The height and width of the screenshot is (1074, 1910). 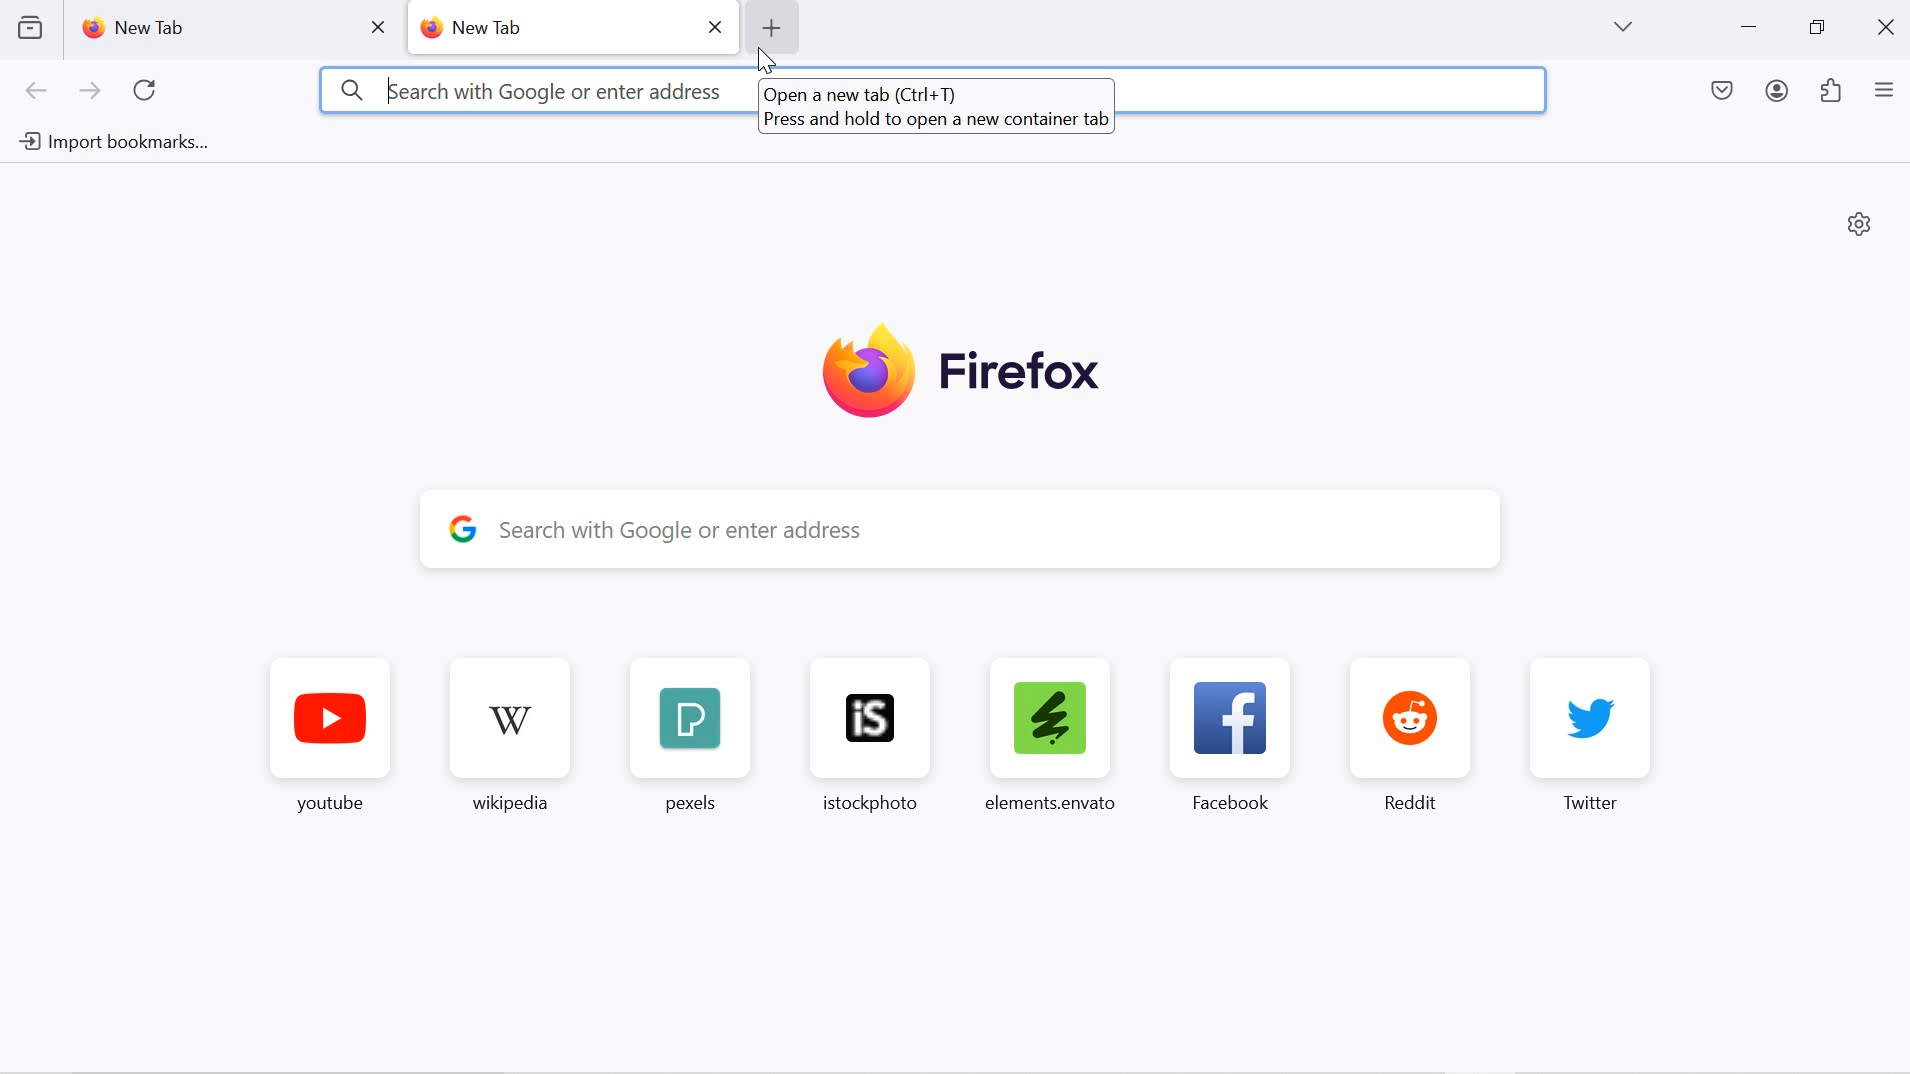 I want to click on hover text: Open a new tab (Ctrl+T) Press and hold to open a new container tab, so click(x=925, y=107).